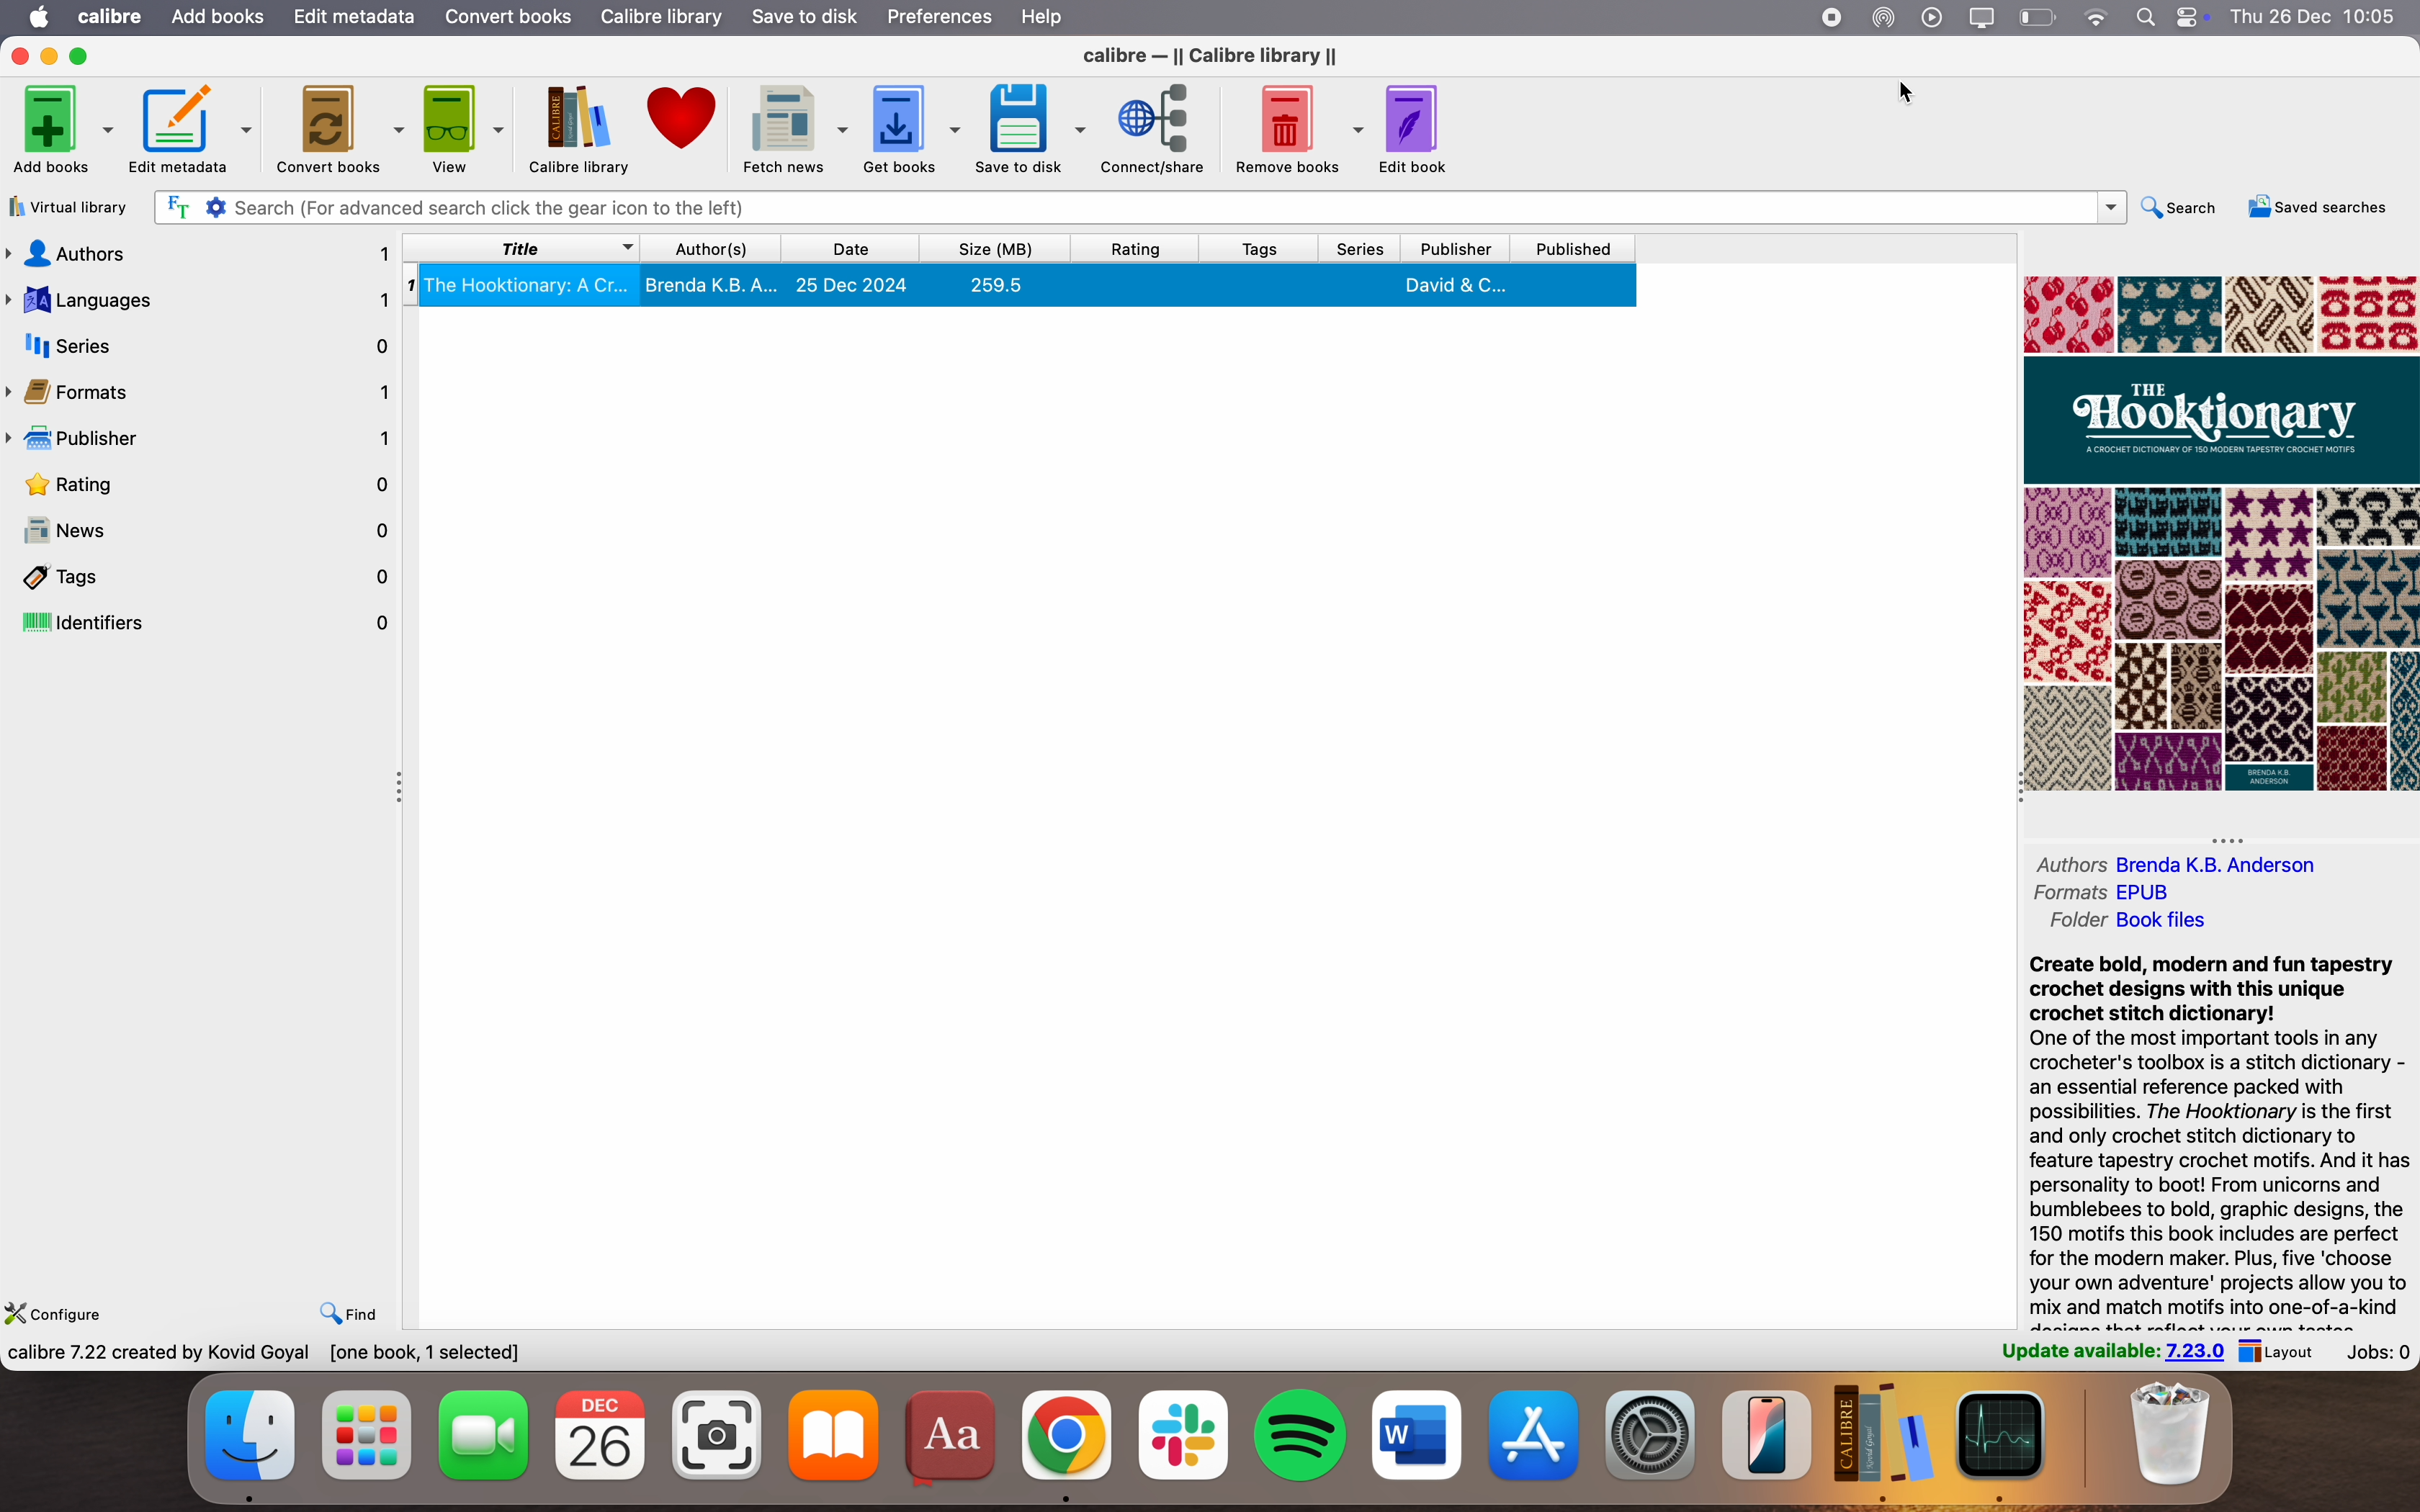 This screenshot has height=1512, width=2420. What do you see at coordinates (192, 127) in the screenshot?
I see `edit metadata` at bounding box center [192, 127].